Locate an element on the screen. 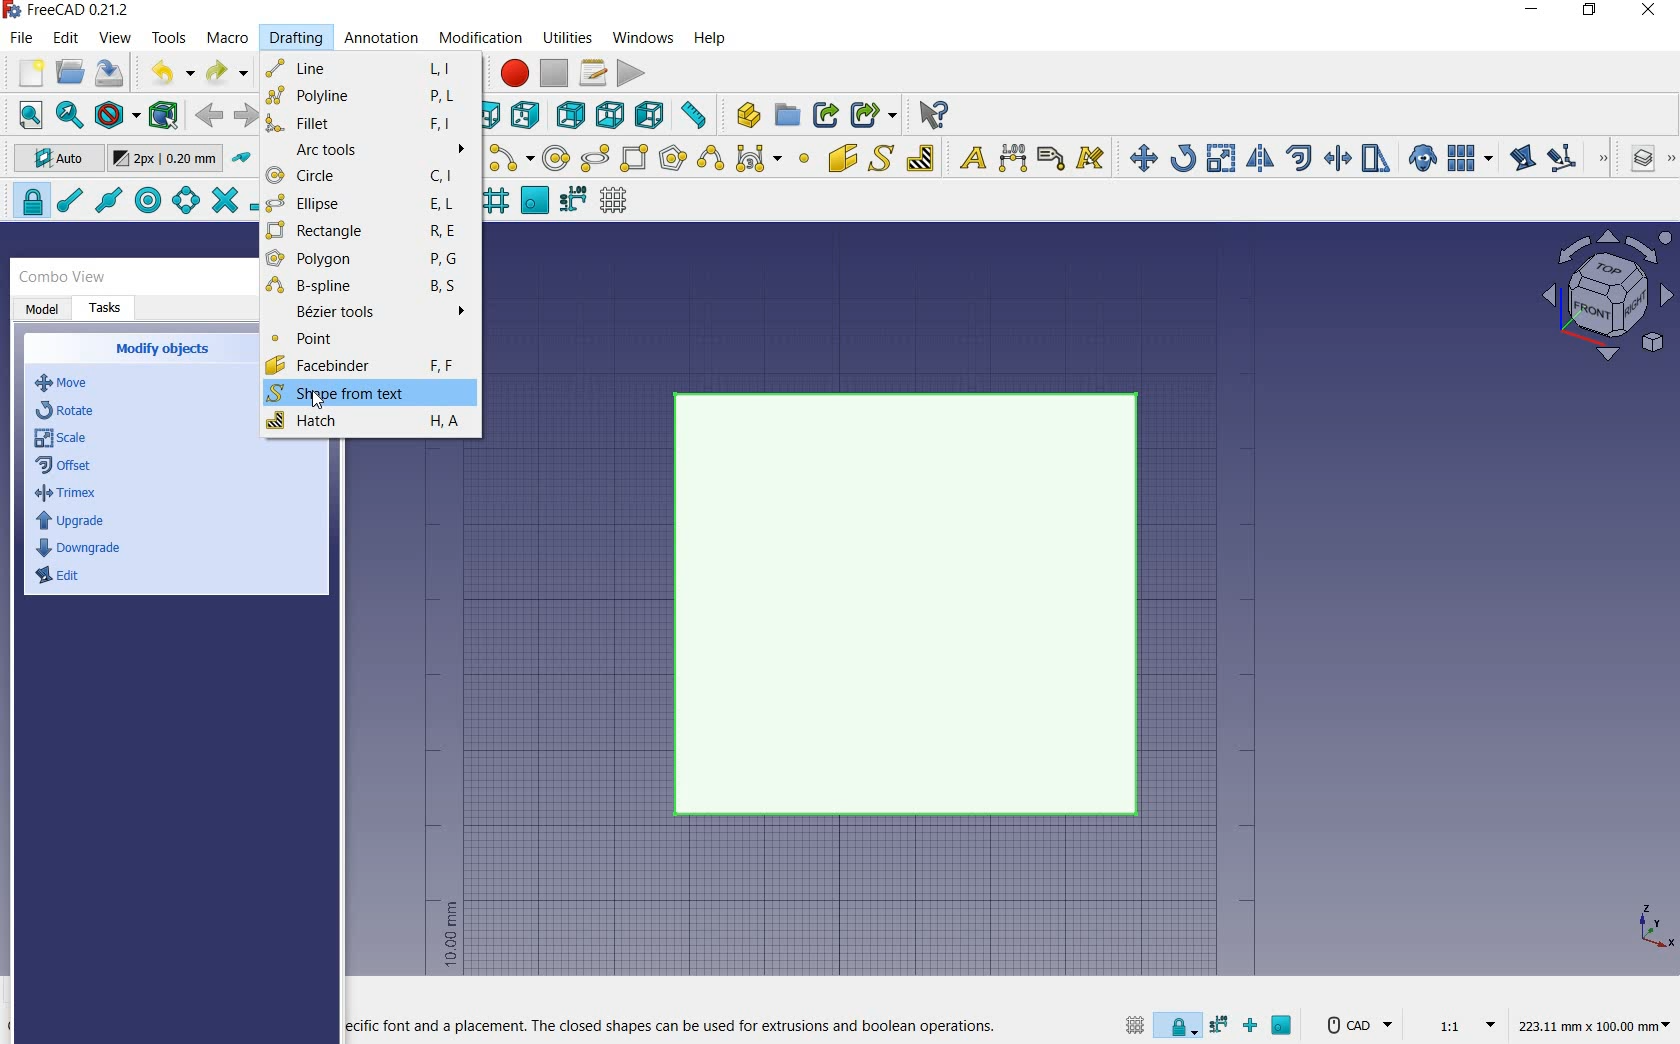 This screenshot has height=1044, width=1680. windows is located at coordinates (645, 37).